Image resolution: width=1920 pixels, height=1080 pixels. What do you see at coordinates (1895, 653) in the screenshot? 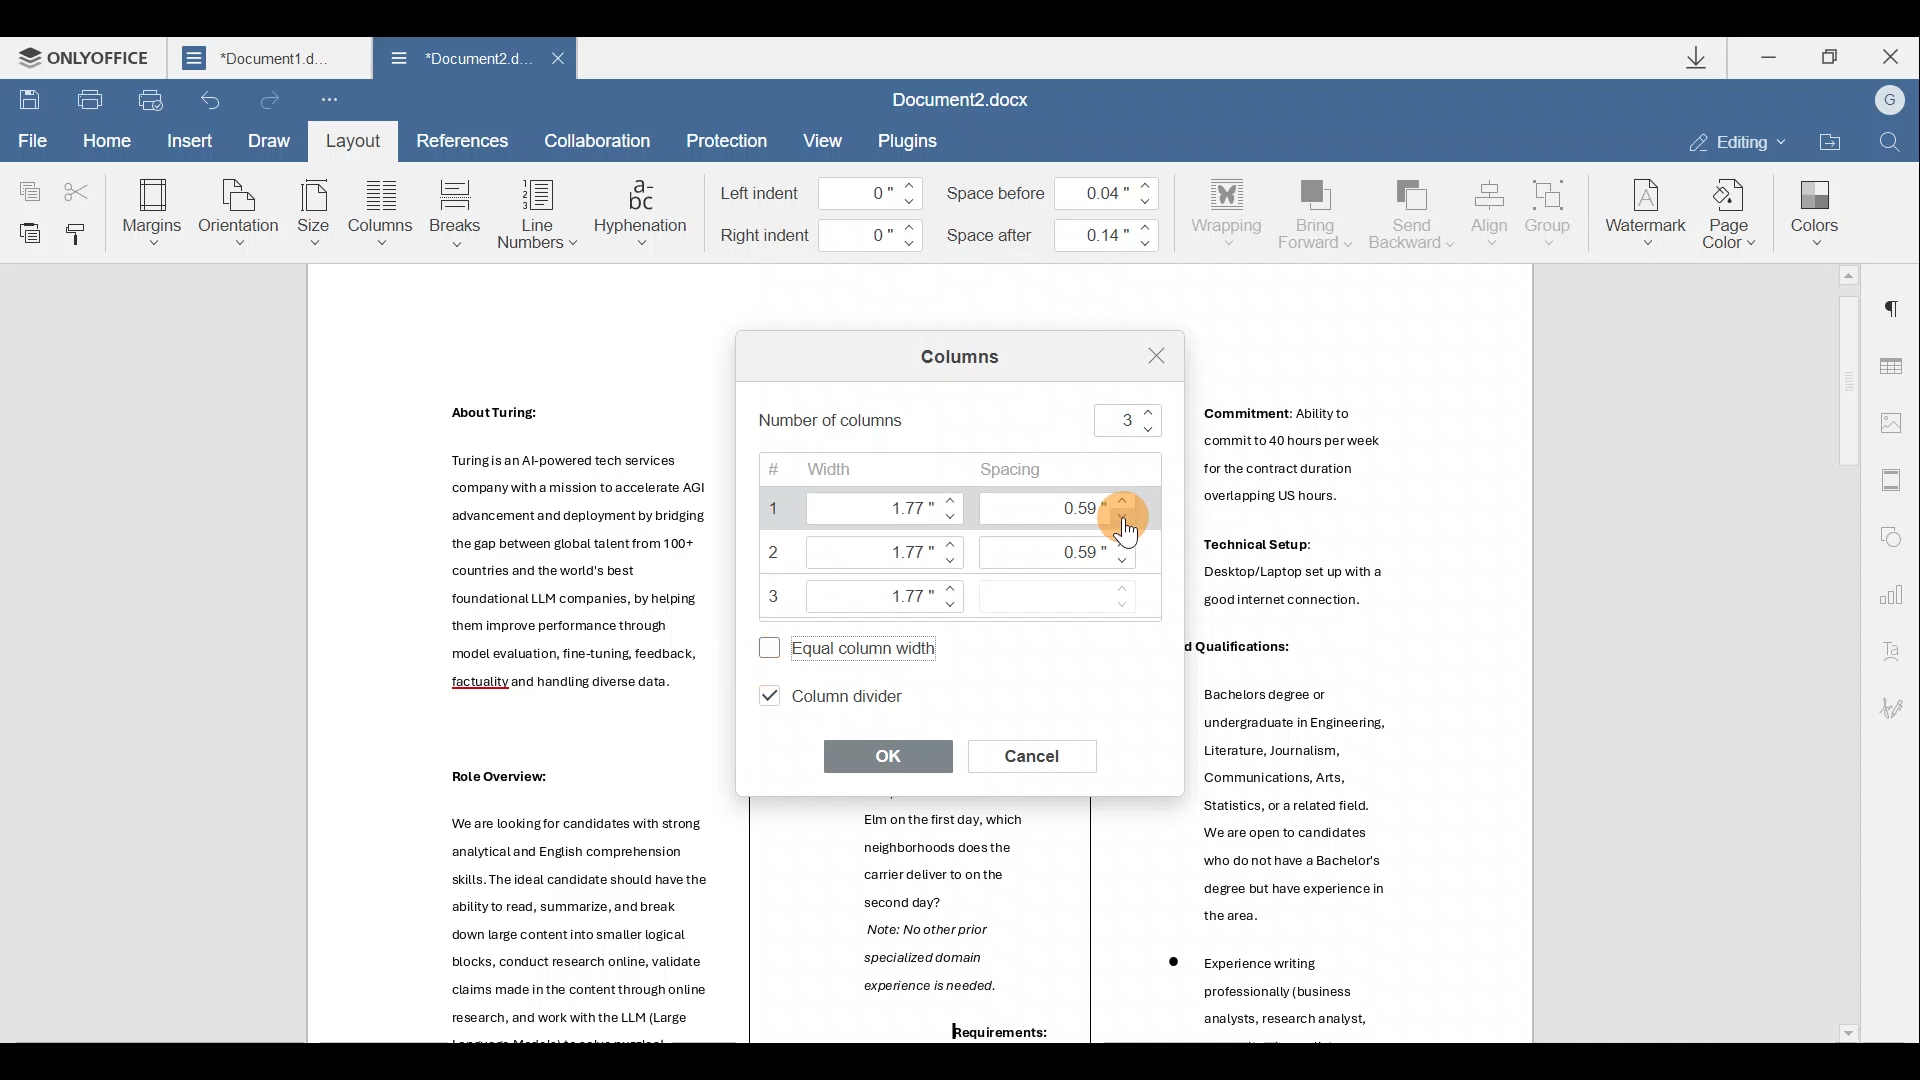
I see `Text Art settings` at bounding box center [1895, 653].